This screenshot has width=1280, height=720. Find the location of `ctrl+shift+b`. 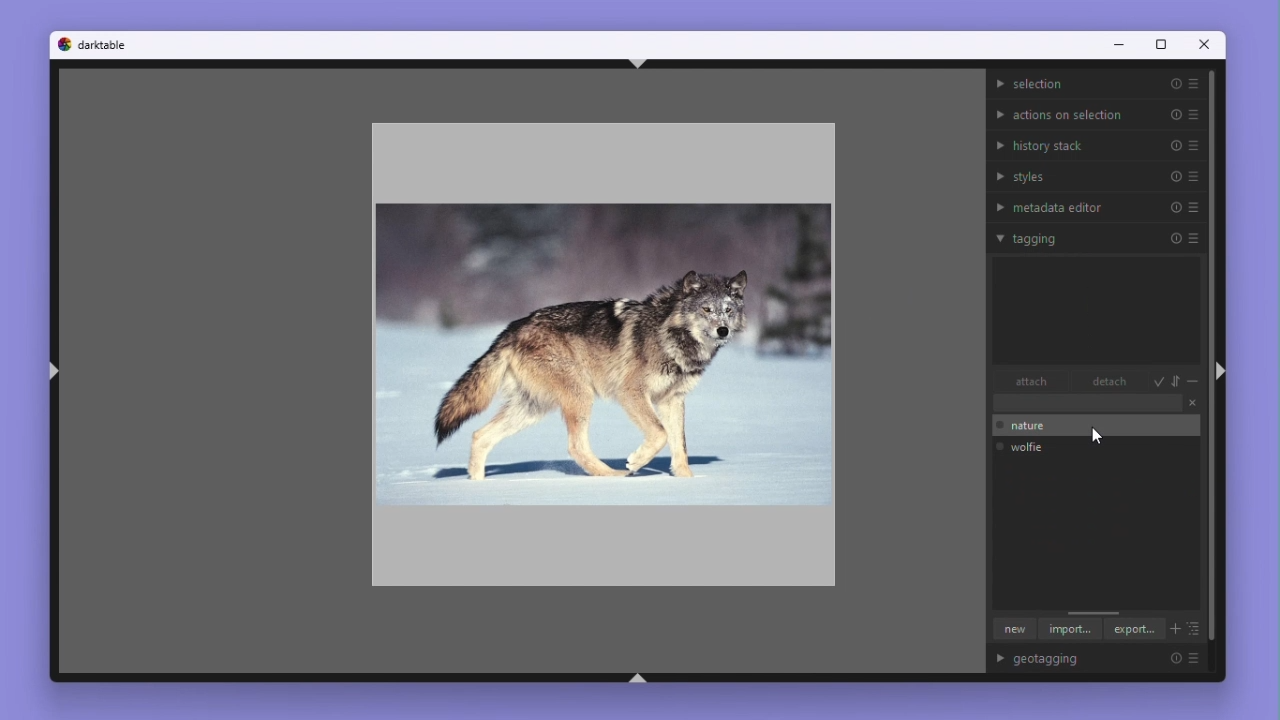

ctrl+shift+b is located at coordinates (638, 678).